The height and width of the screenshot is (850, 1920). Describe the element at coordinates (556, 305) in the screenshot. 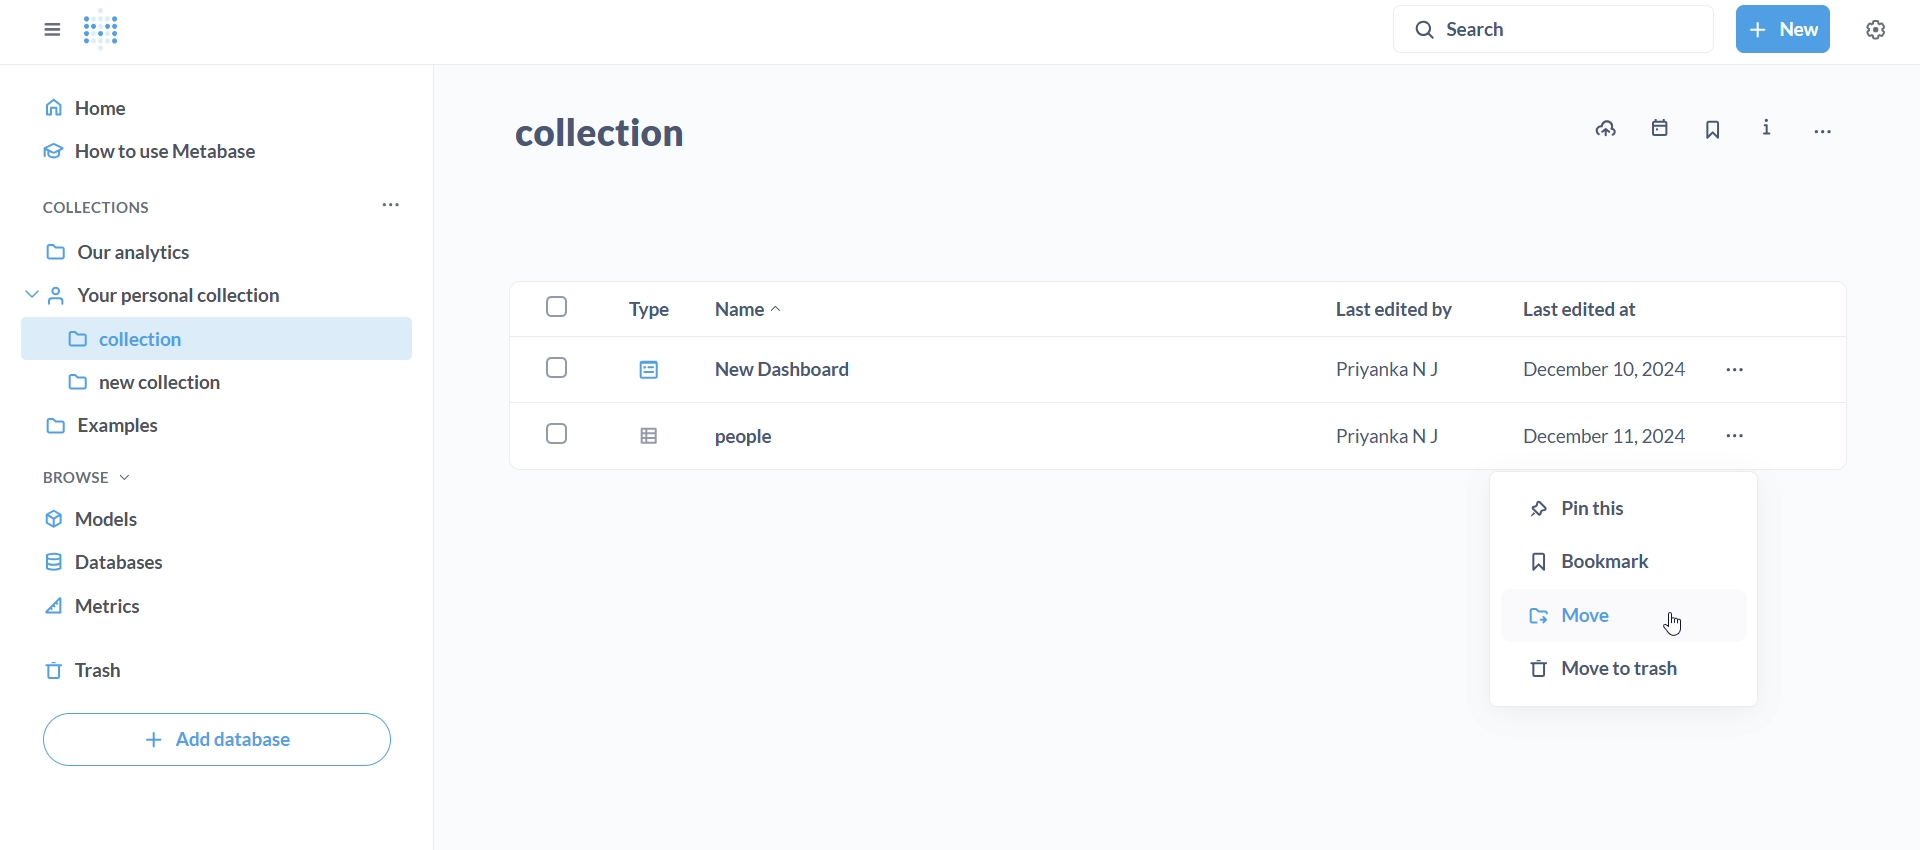

I see `checkboxes` at that location.